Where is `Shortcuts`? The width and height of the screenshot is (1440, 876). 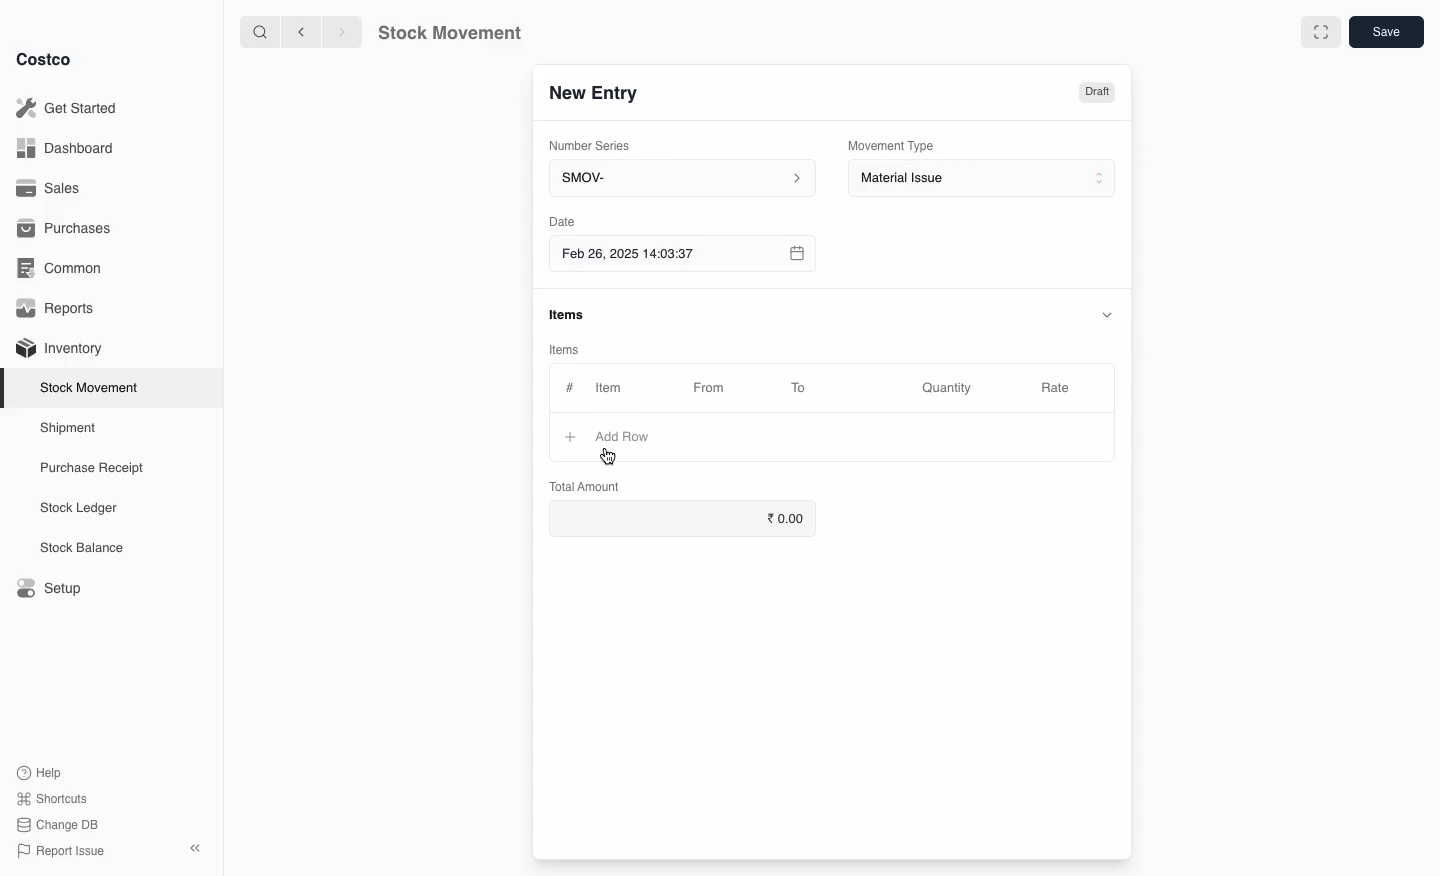
Shortcuts is located at coordinates (52, 796).